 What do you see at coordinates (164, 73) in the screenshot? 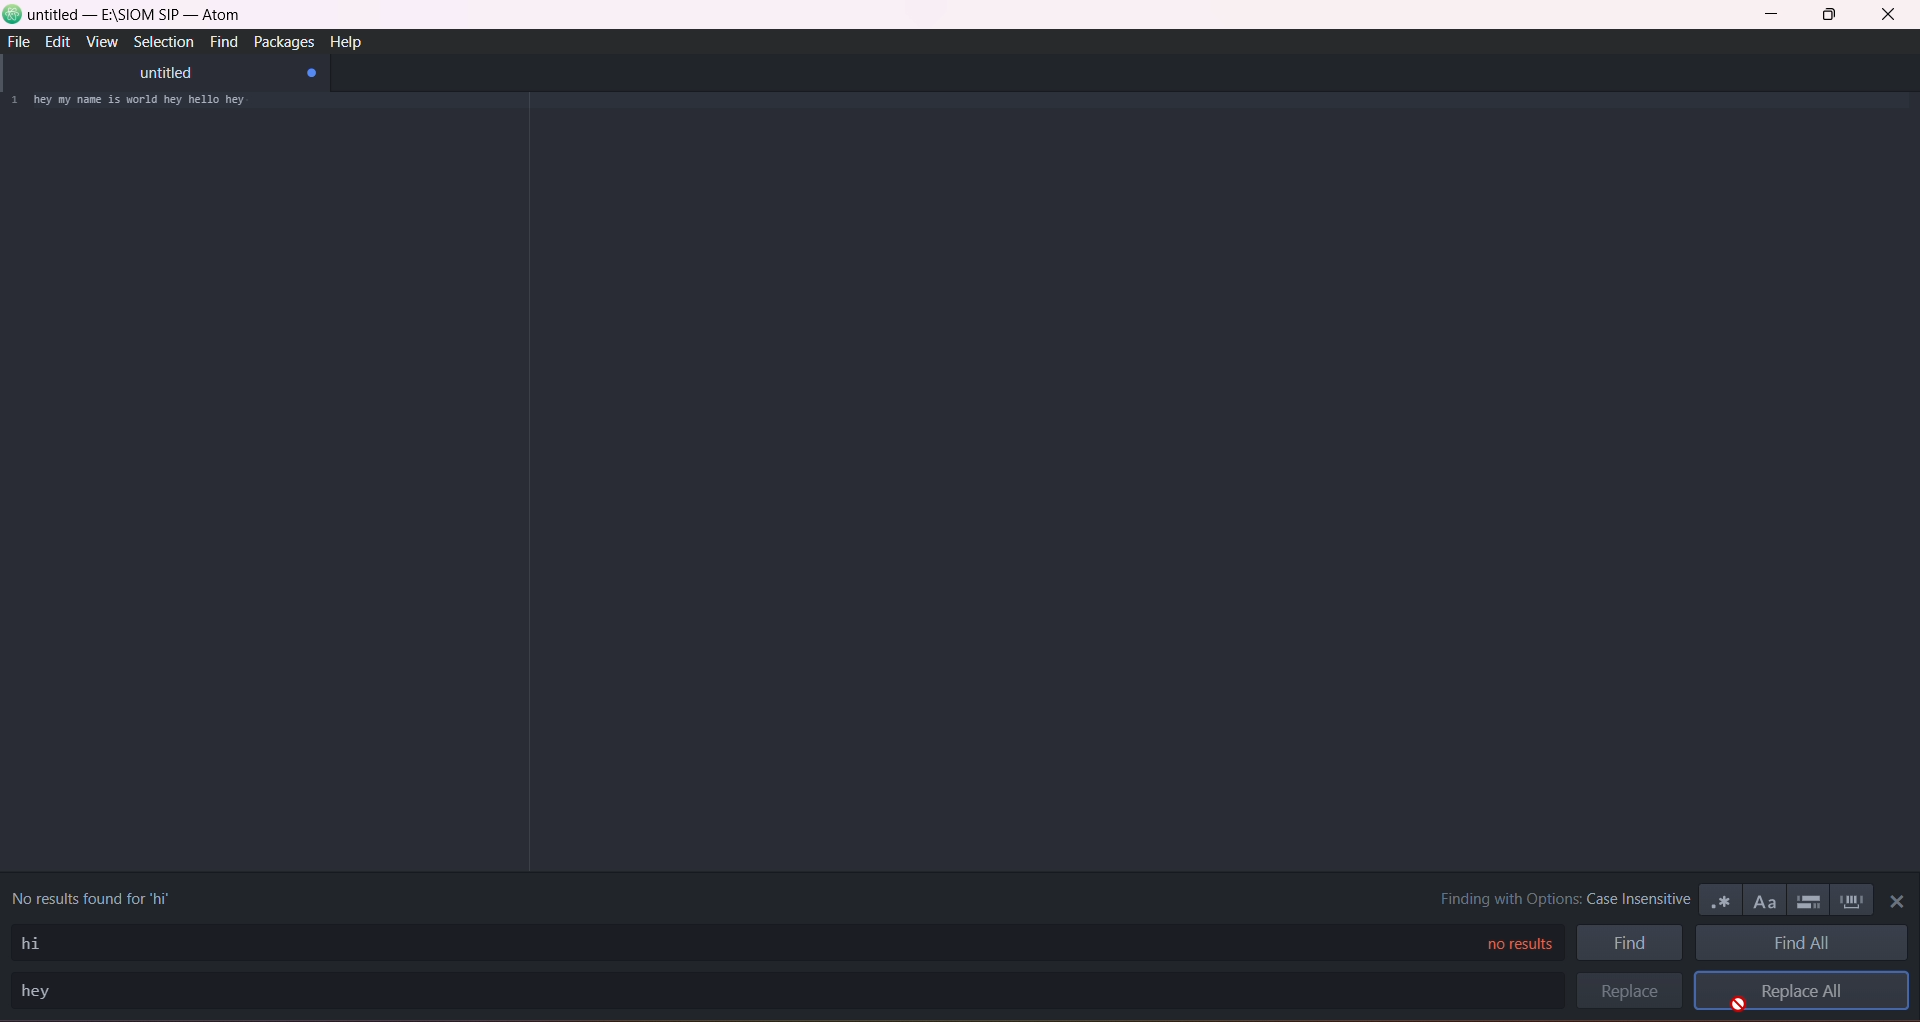
I see `untitled` at bounding box center [164, 73].